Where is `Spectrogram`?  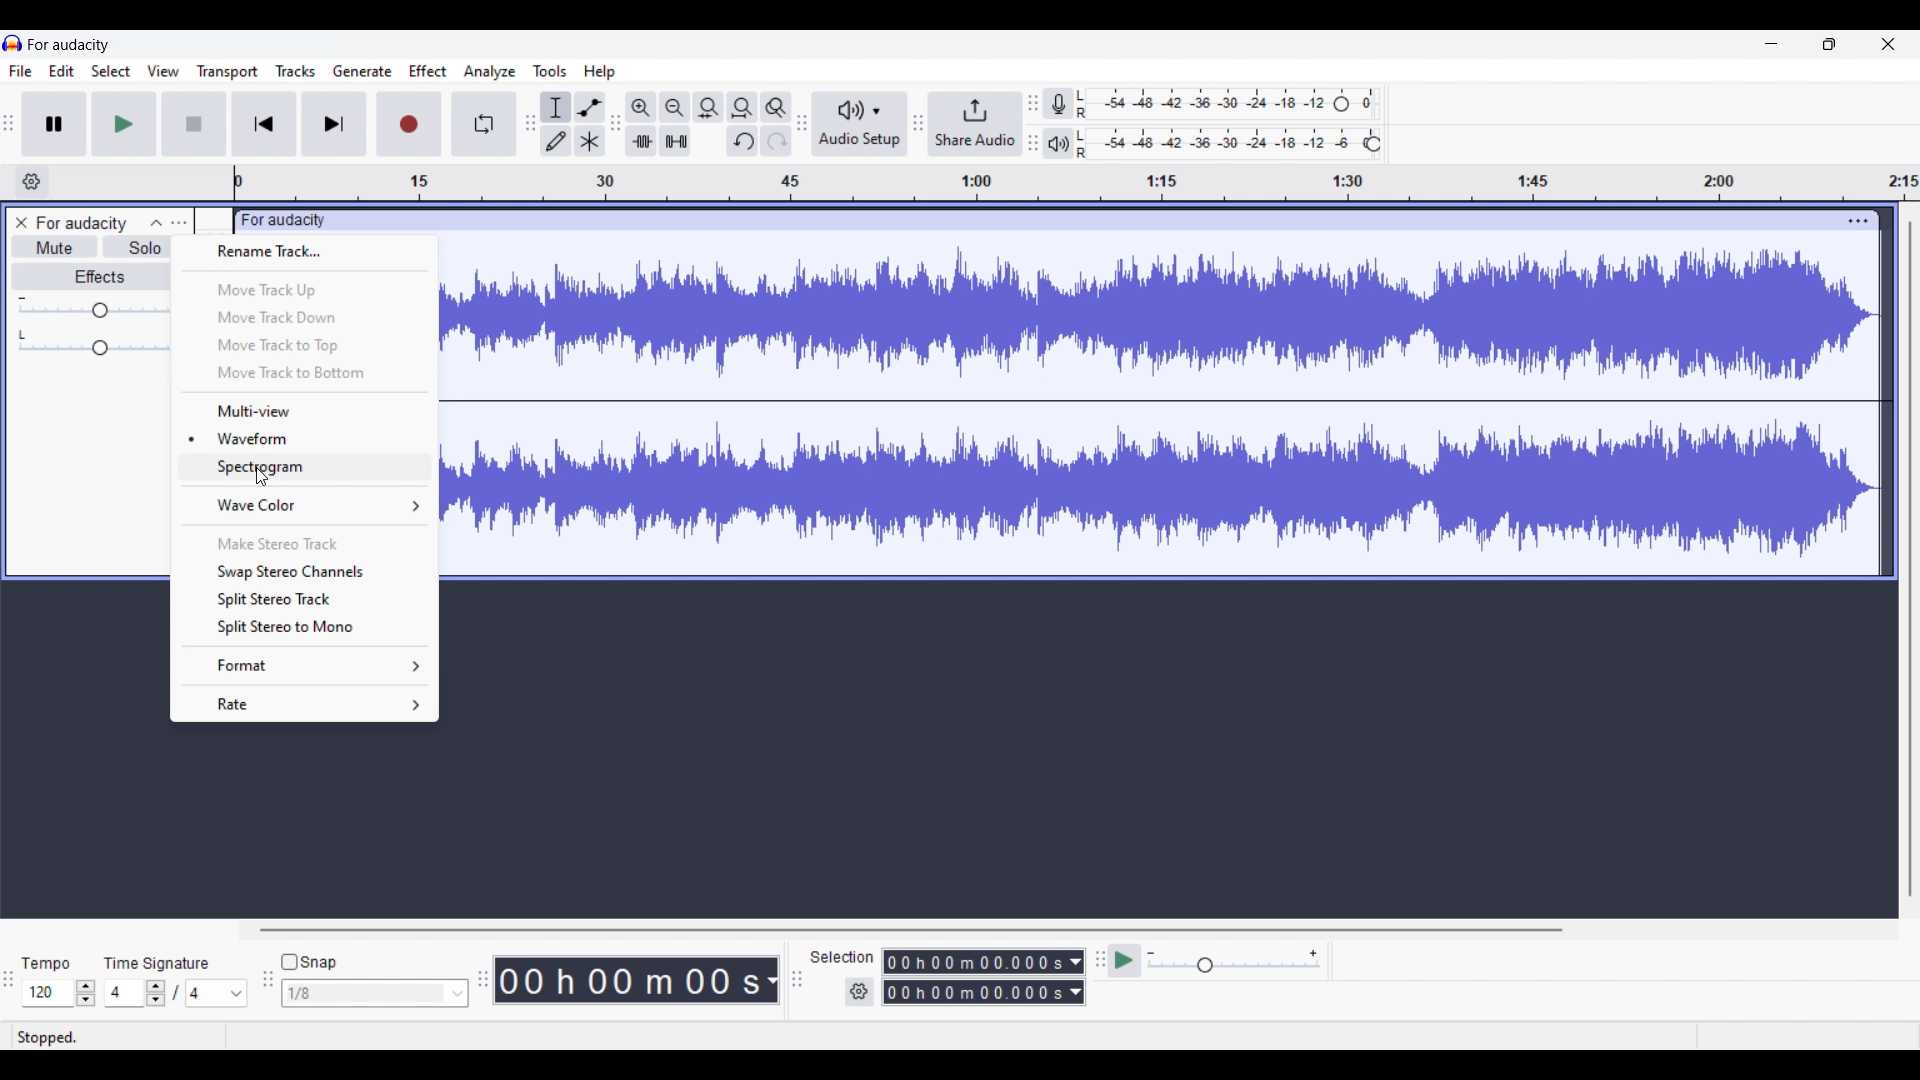 Spectrogram is located at coordinates (302, 467).